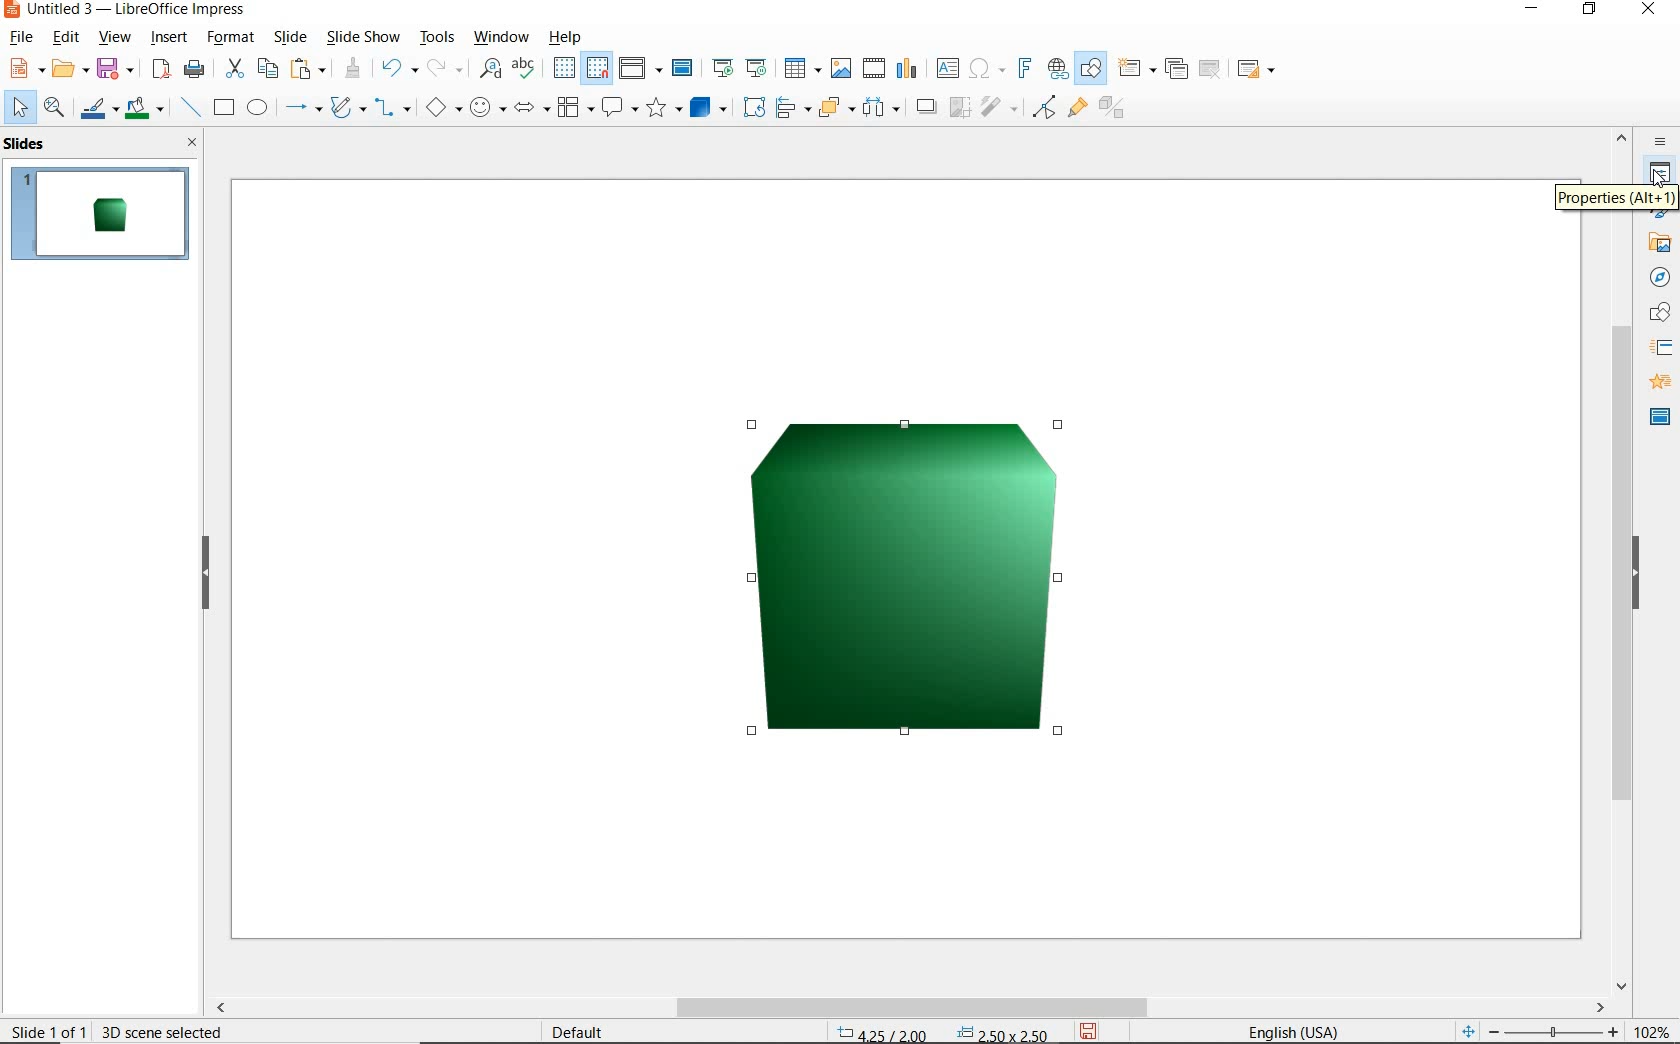  I want to click on CLOSE, so click(1651, 11).